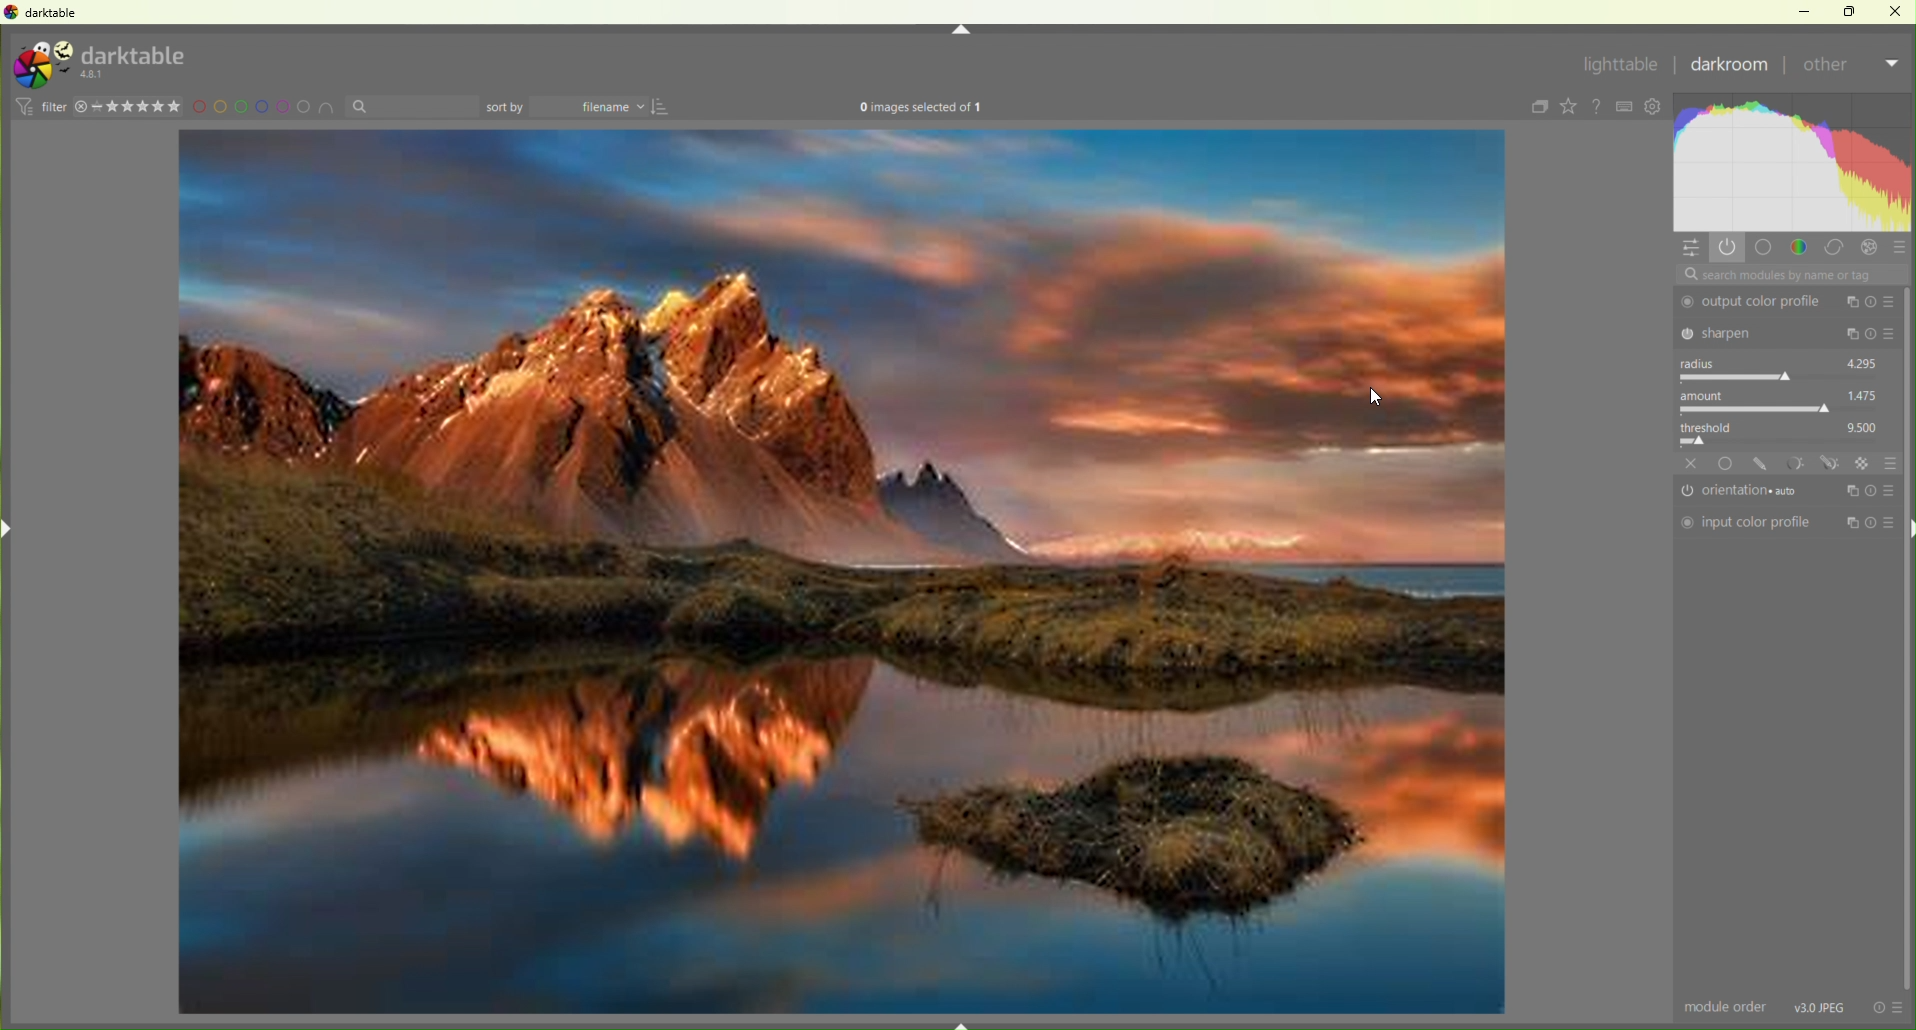  Describe the element at coordinates (961, 30) in the screenshot. I see `Collapse ` at that location.